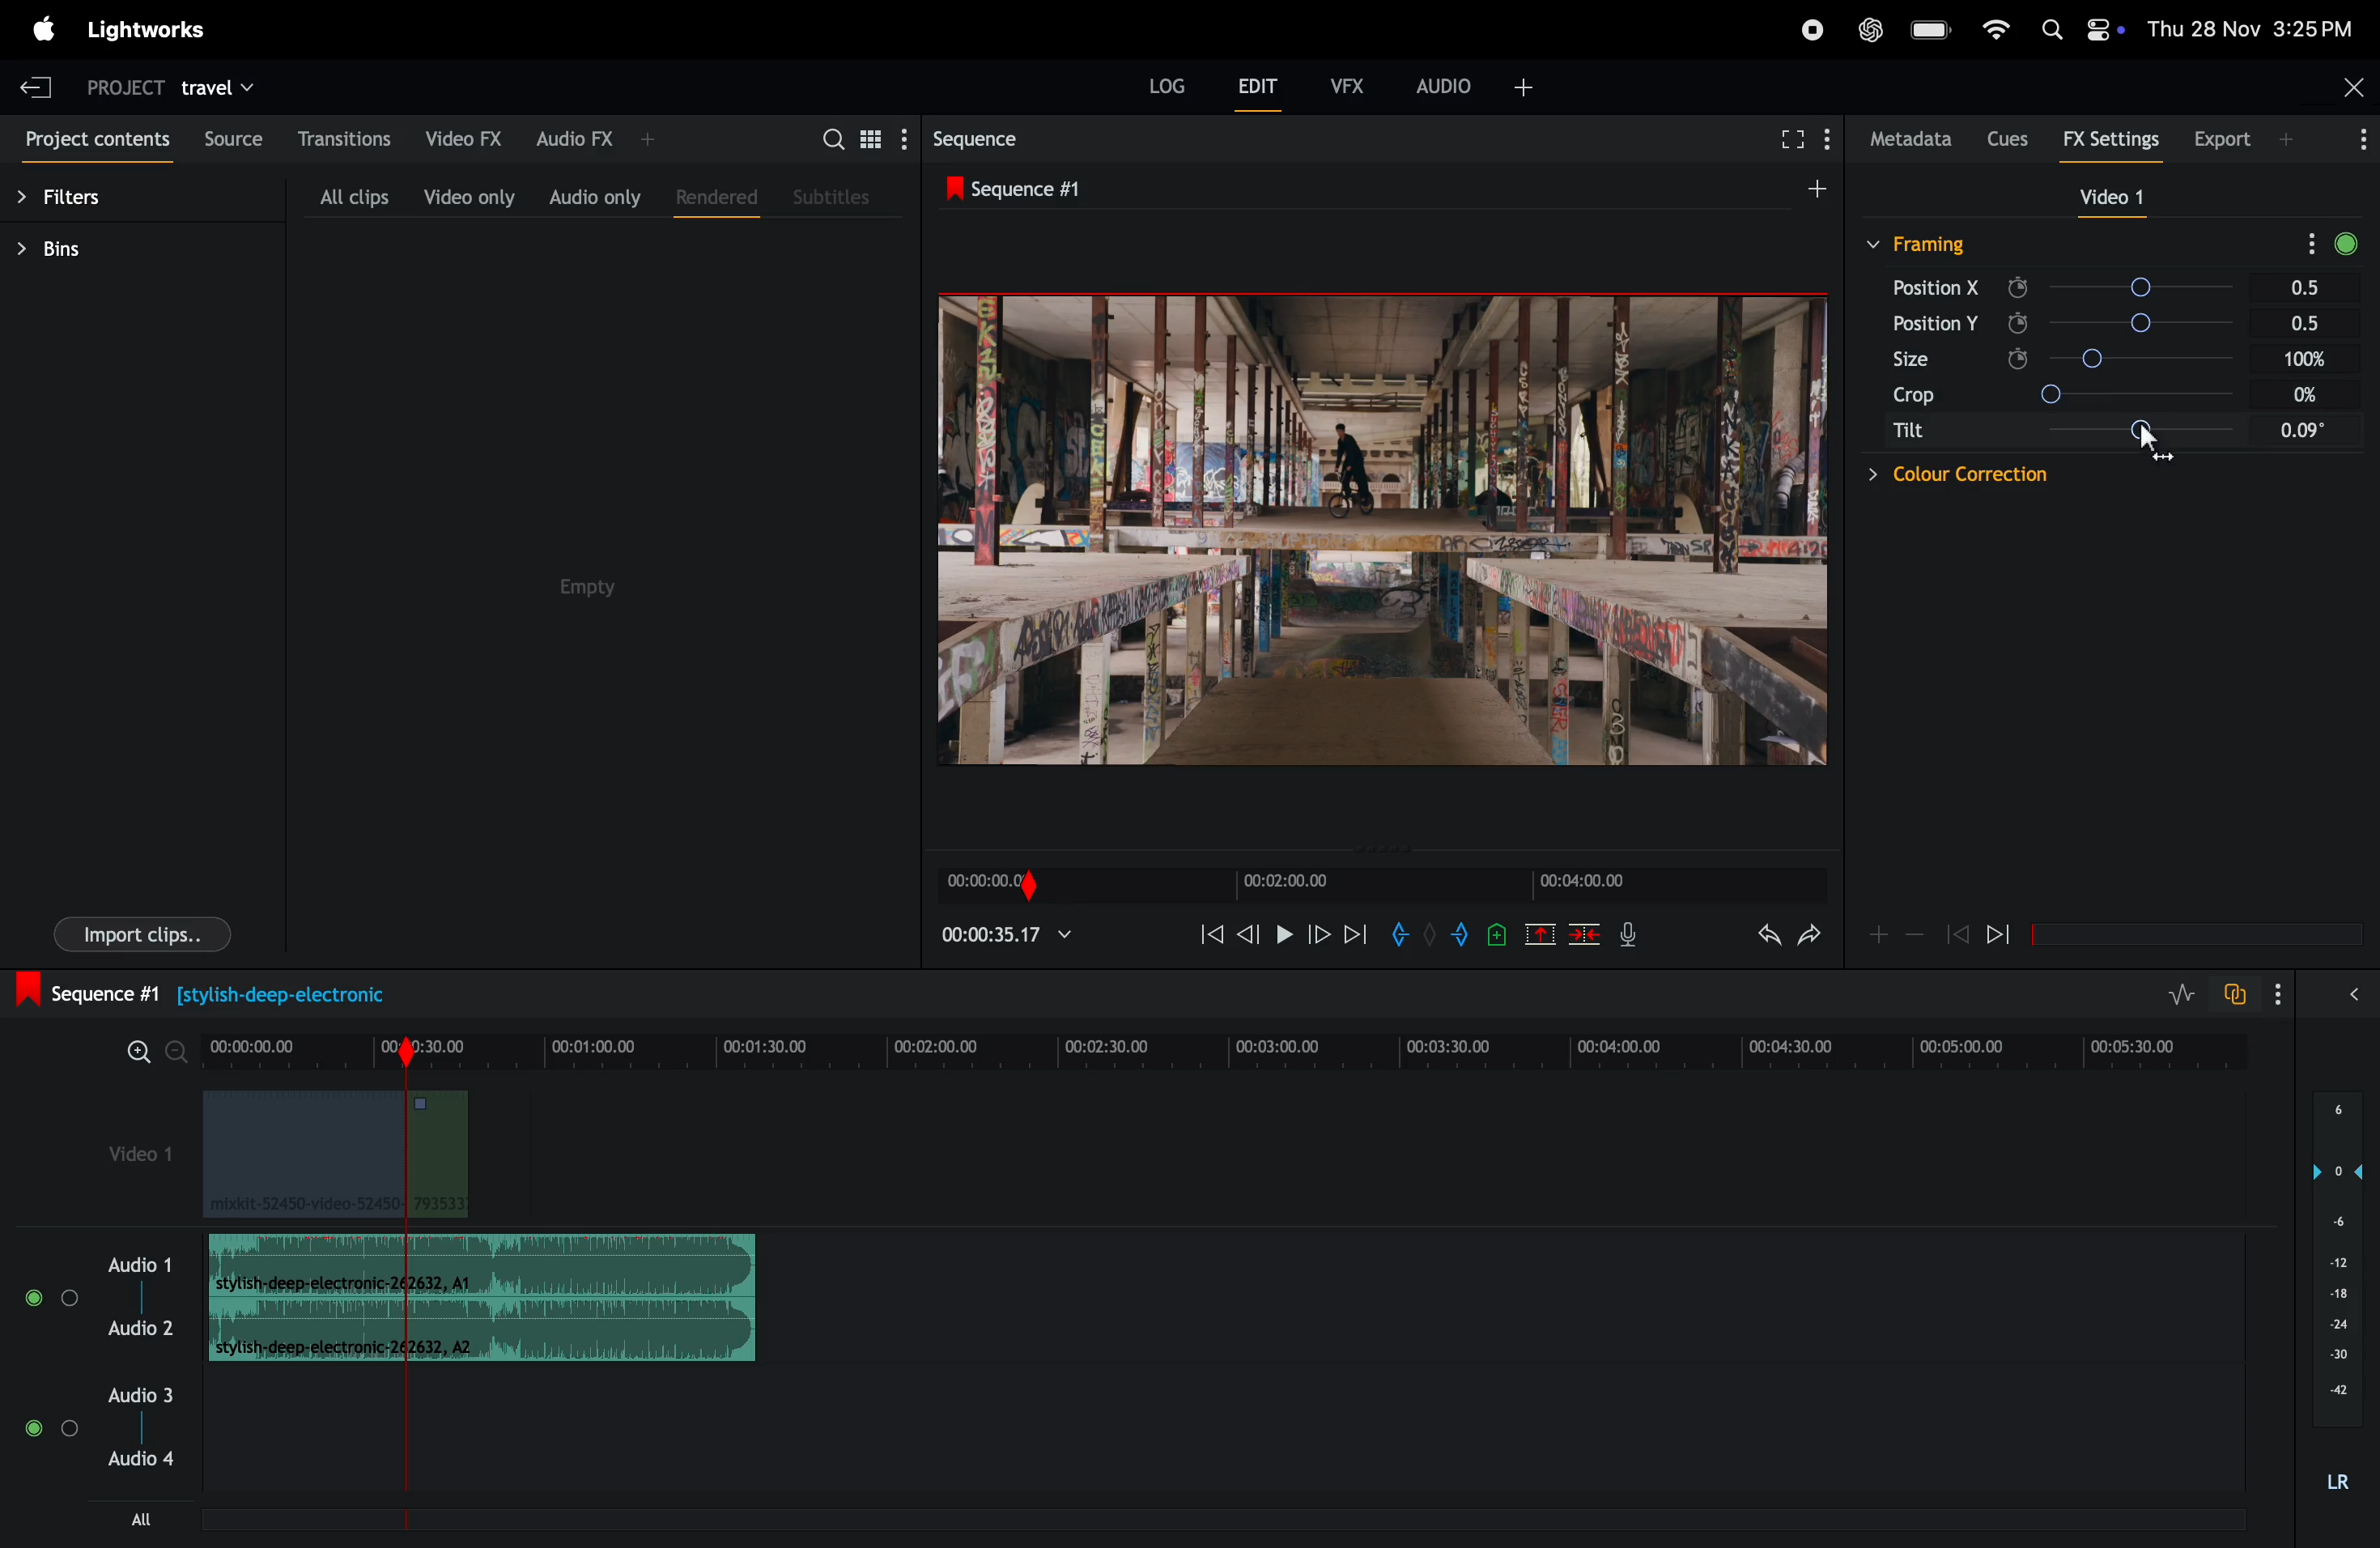 The image size is (2380, 1548). Describe the element at coordinates (131, 937) in the screenshot. I see `import clips` at that location.